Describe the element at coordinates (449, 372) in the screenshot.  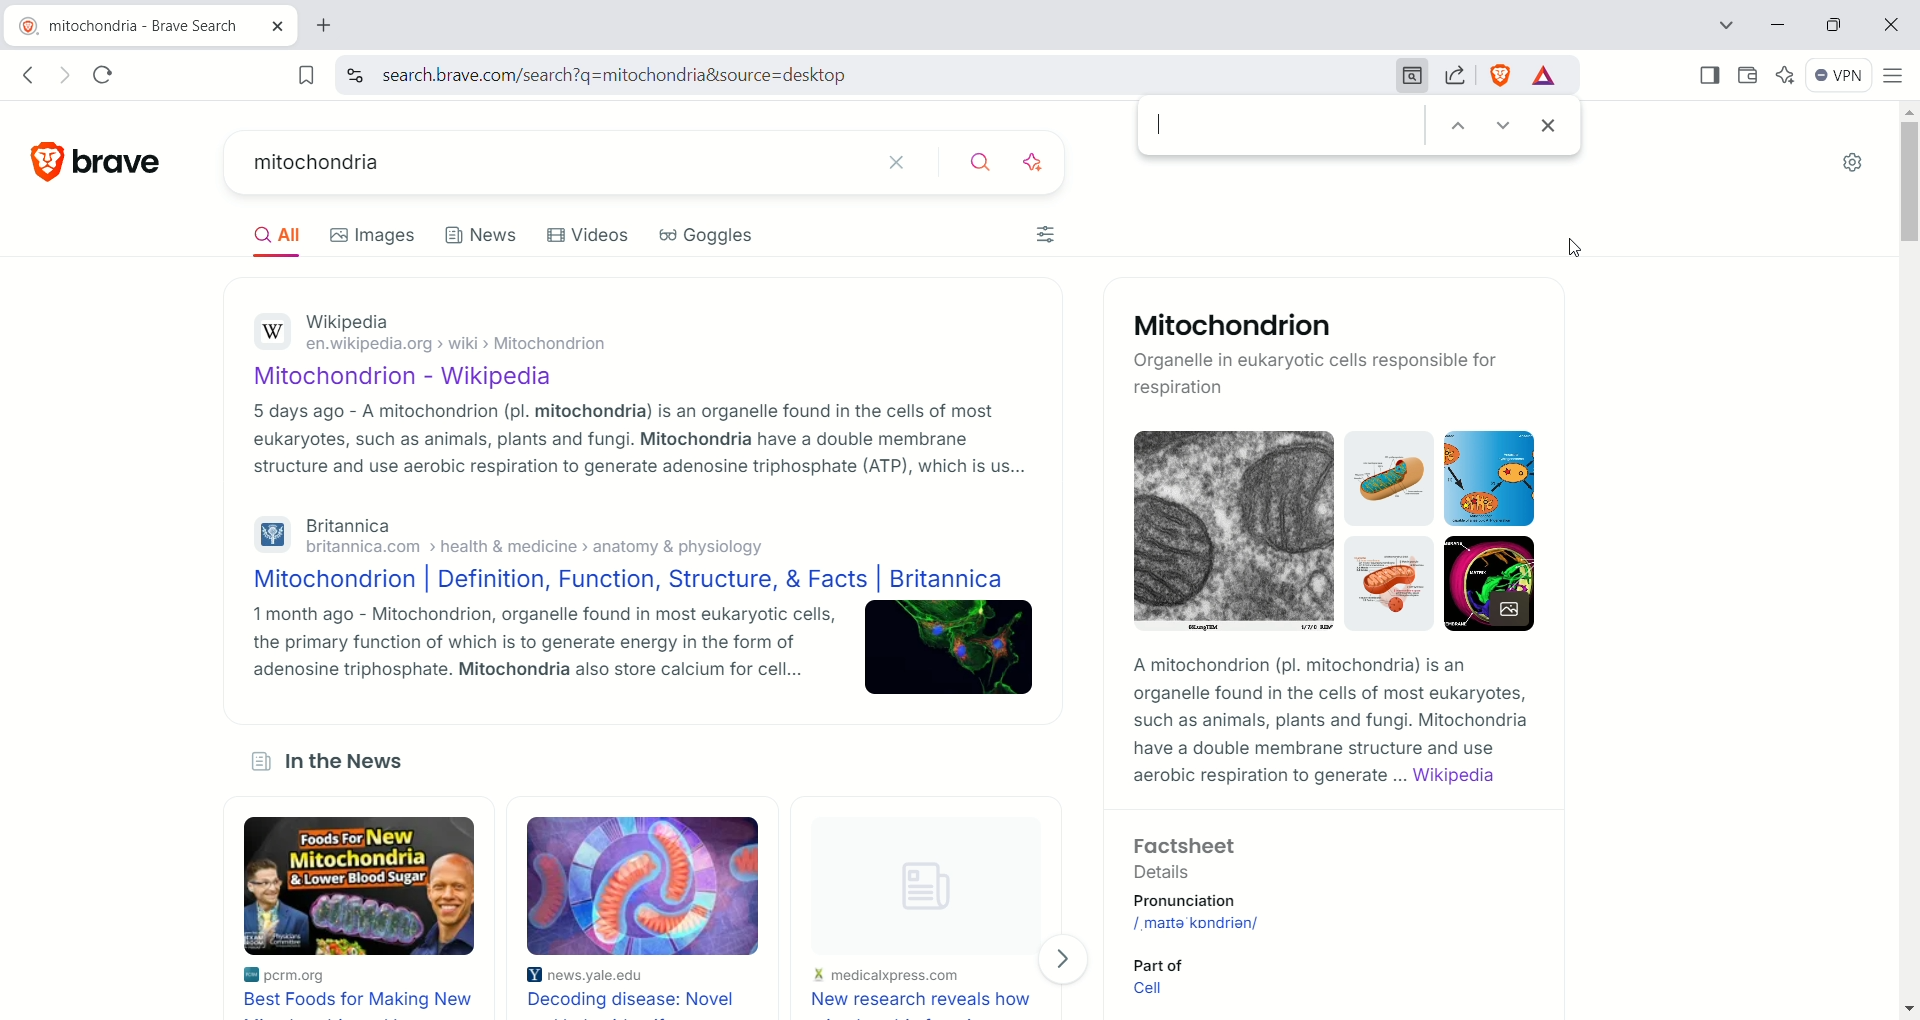
I see `Mitochondrion - Wikipedia` at that location.